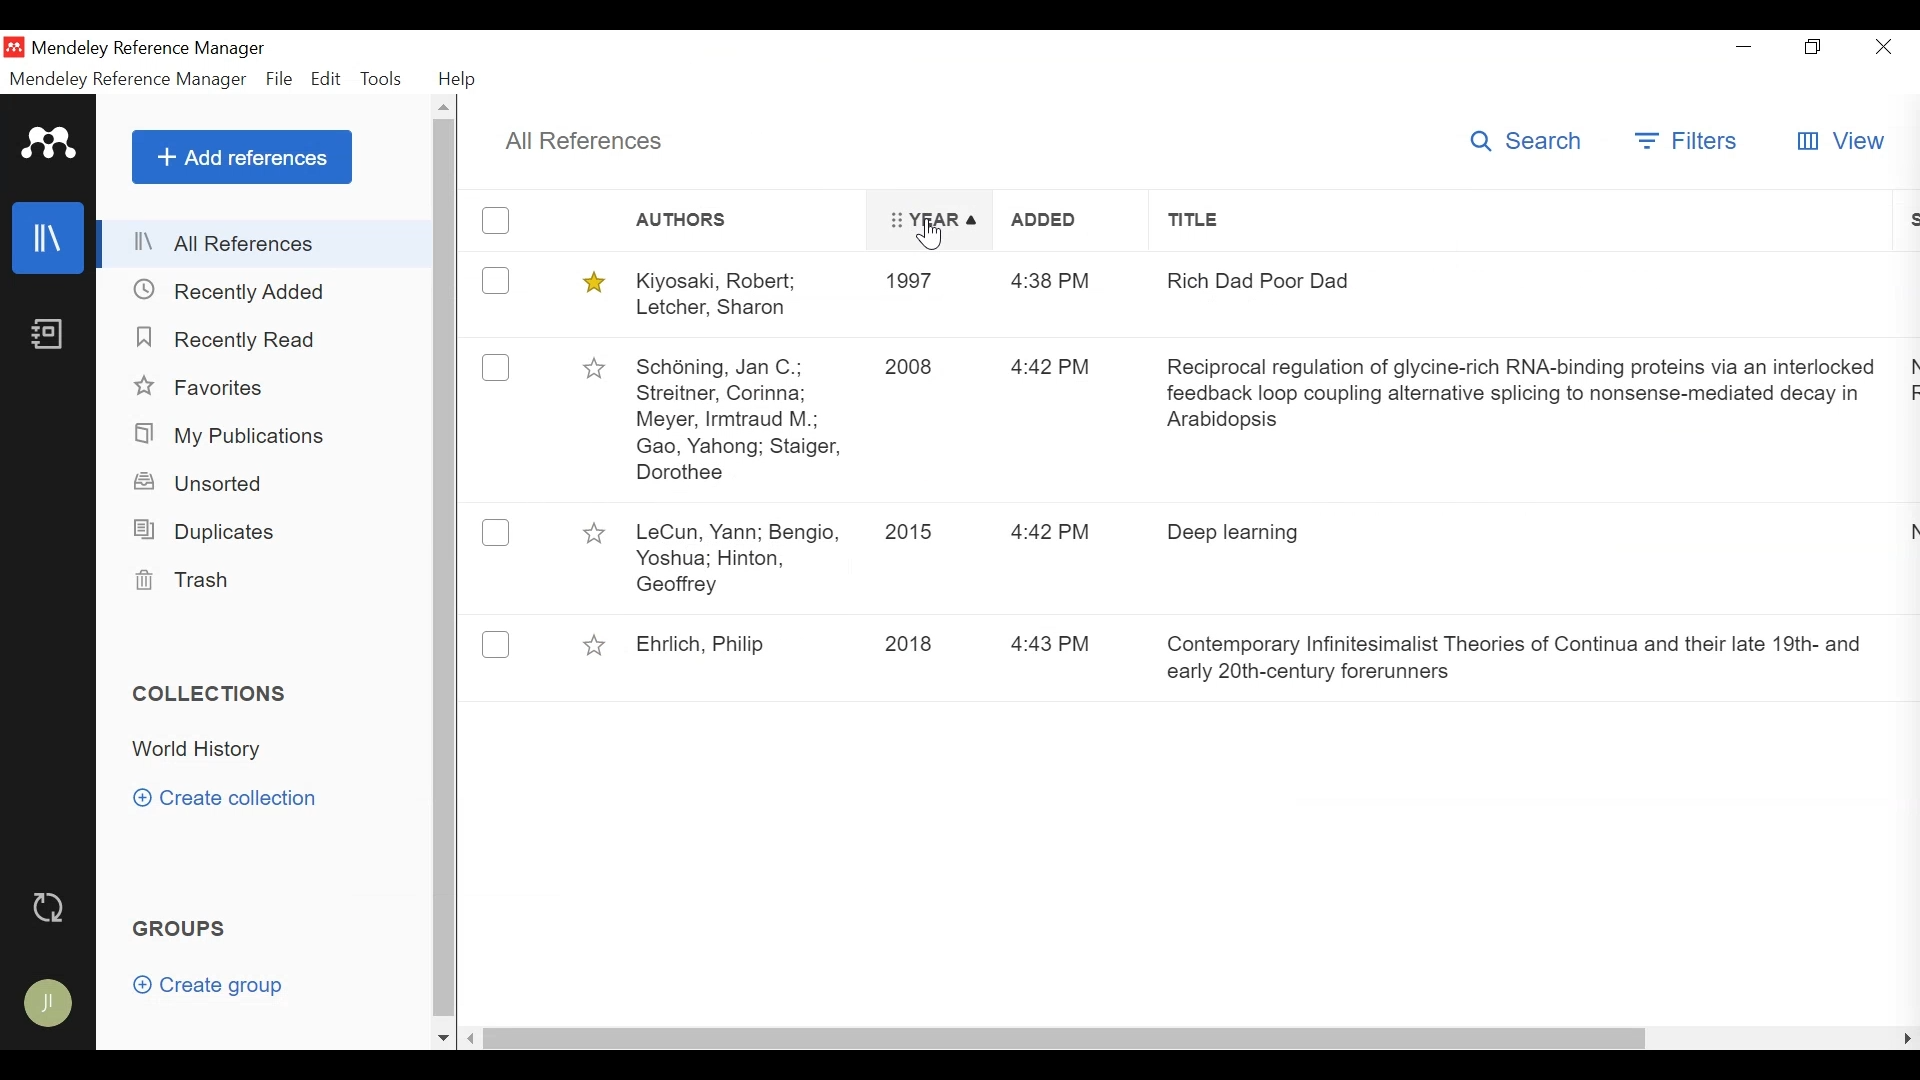 Image resolution: width=1920 pixels, height=1080 pixels. Describe the element at coordinates (51, 994) in the screenshot. I see `Avatar` at that location.